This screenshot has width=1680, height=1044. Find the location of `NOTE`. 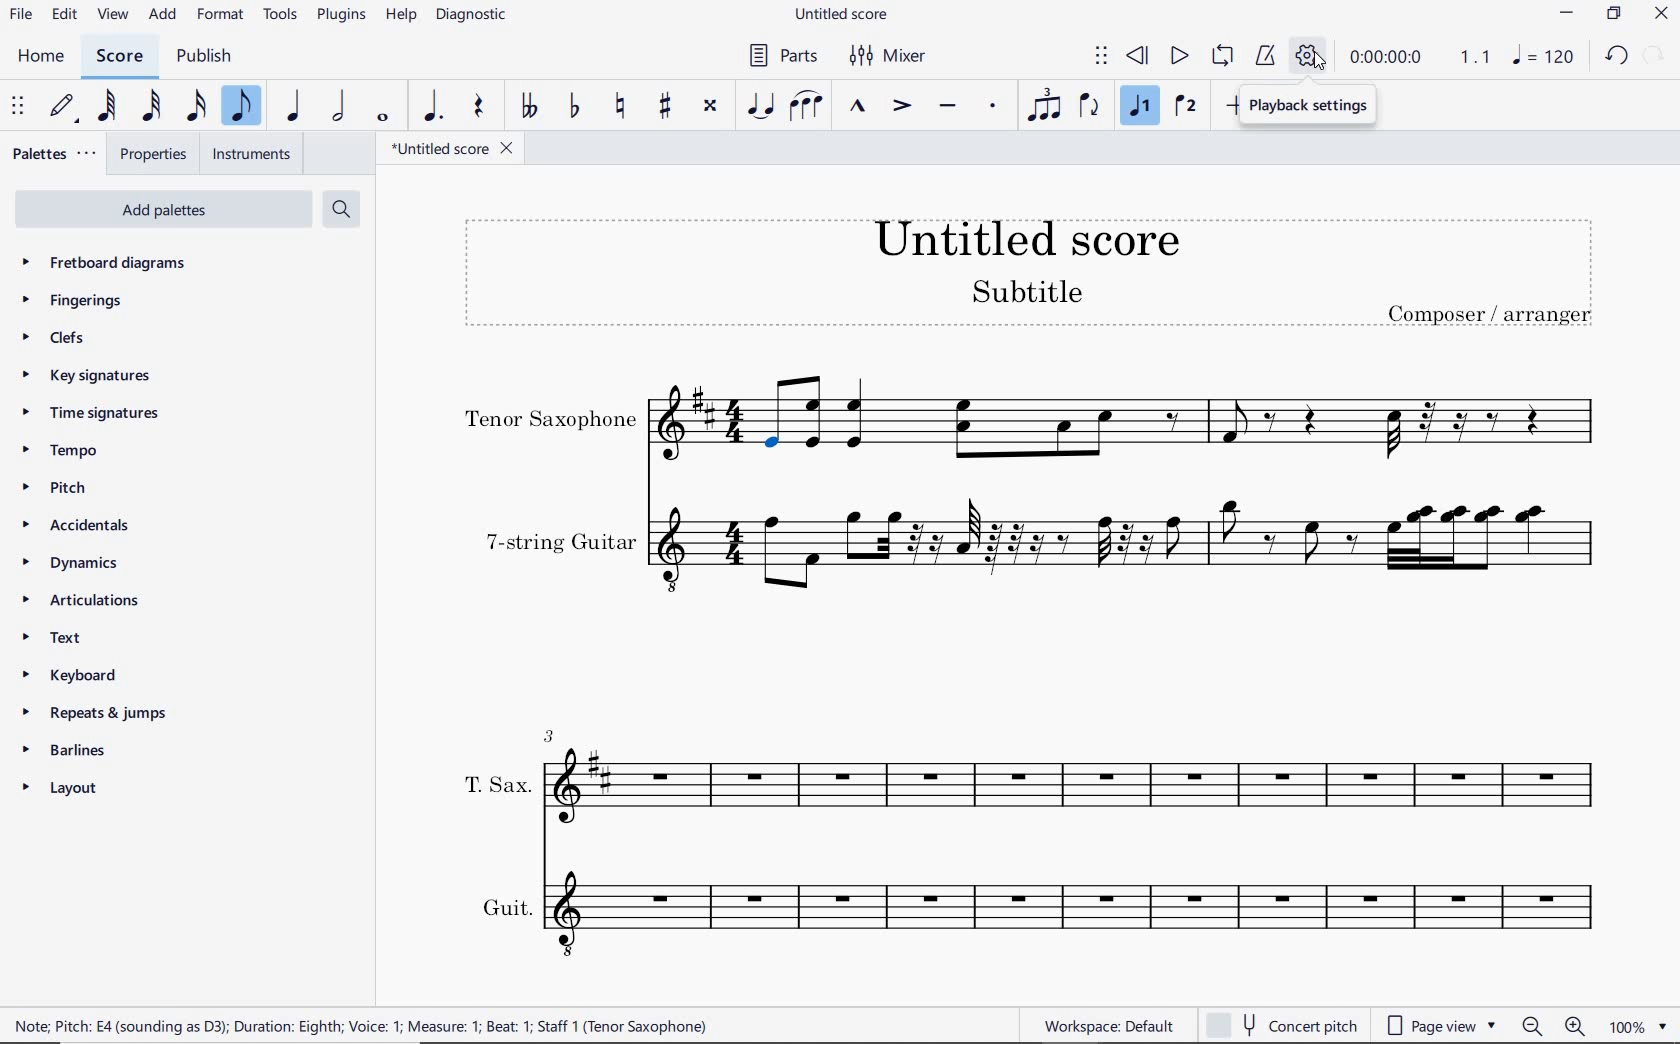

NOTE is located at coordinates (1544, 57).